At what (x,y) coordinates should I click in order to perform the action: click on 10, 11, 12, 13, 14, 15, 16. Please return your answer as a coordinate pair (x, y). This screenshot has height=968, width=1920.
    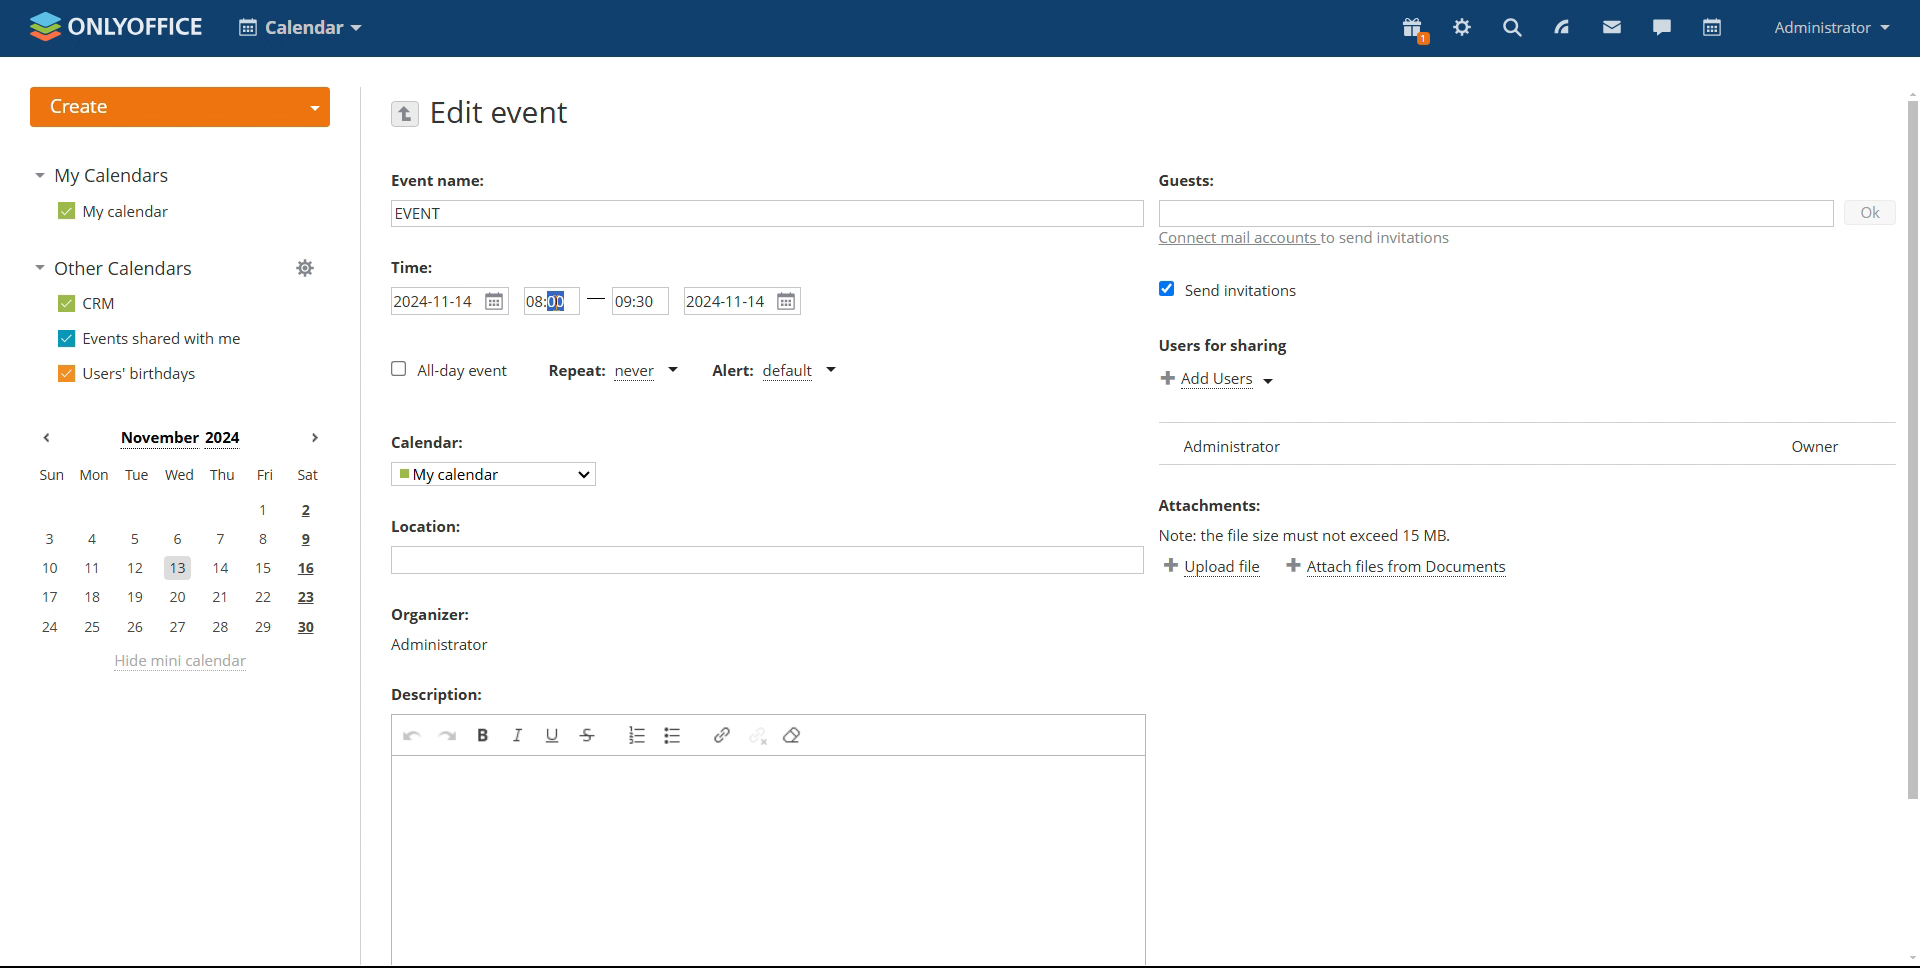
    Looking at the image, I should click on (189, 564).